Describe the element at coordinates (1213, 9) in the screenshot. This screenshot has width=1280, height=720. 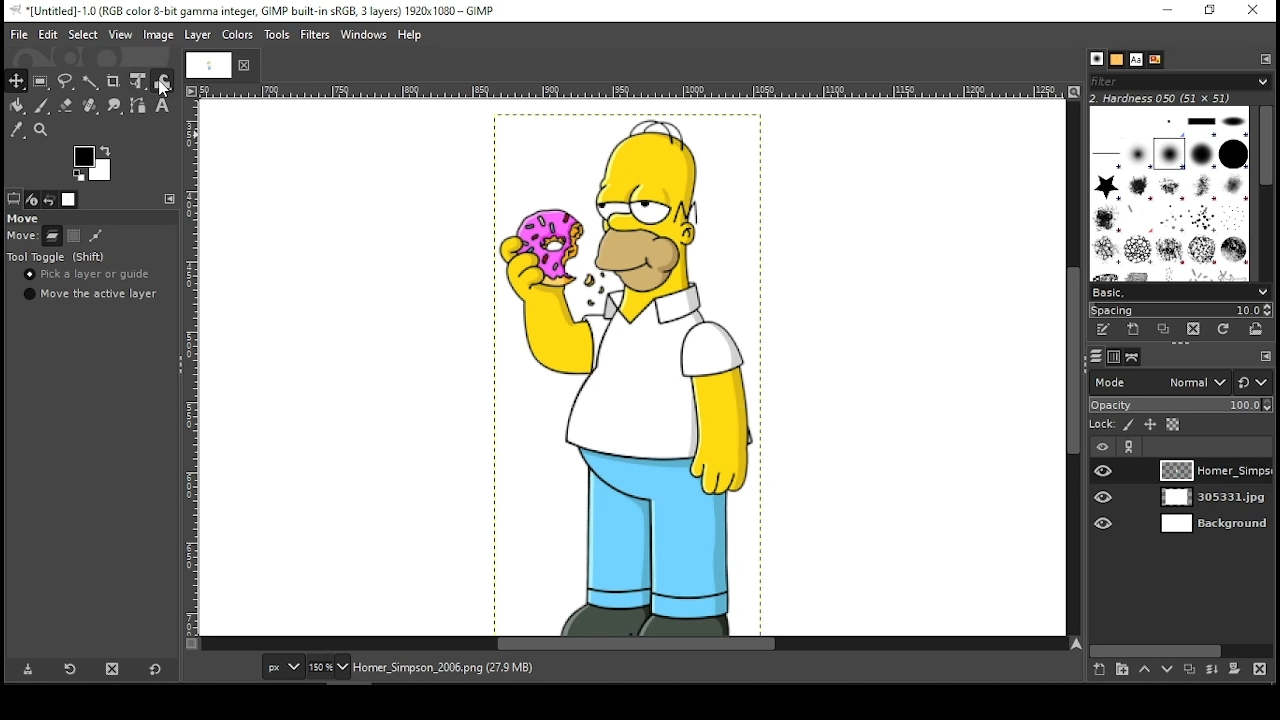
I see `restore` at that location.